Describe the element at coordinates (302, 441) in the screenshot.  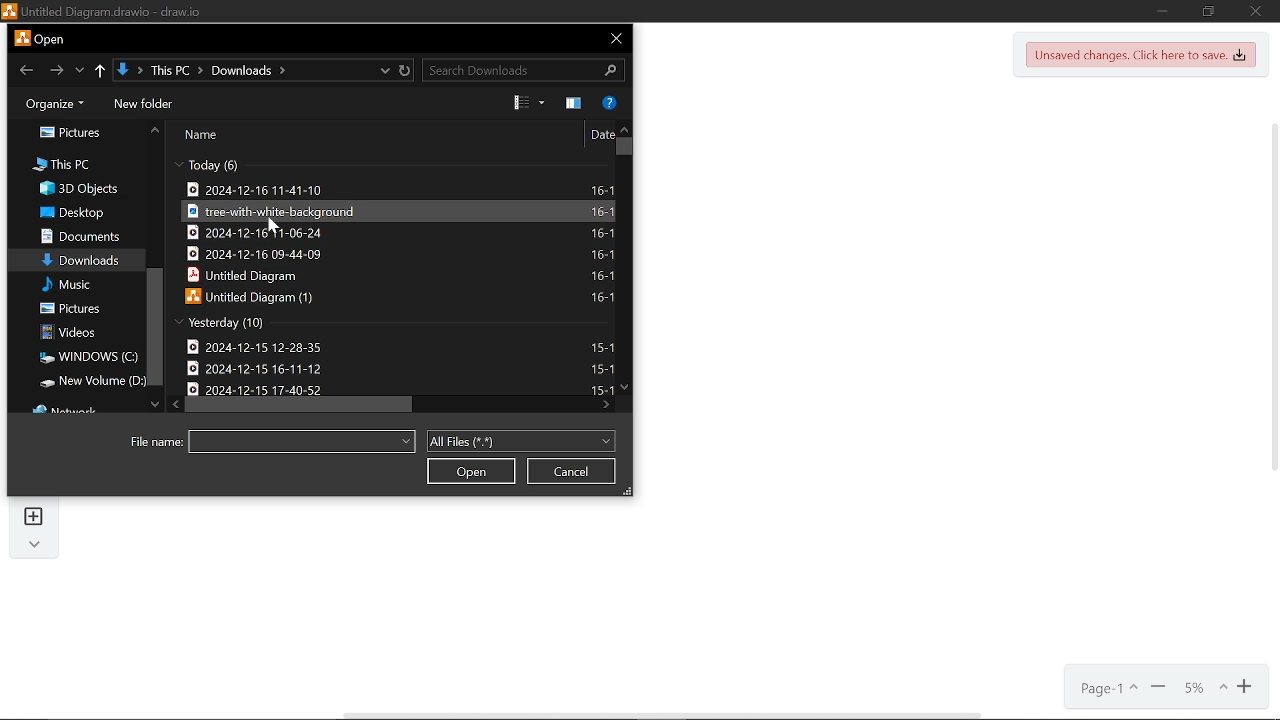
I see `File name` at that location.